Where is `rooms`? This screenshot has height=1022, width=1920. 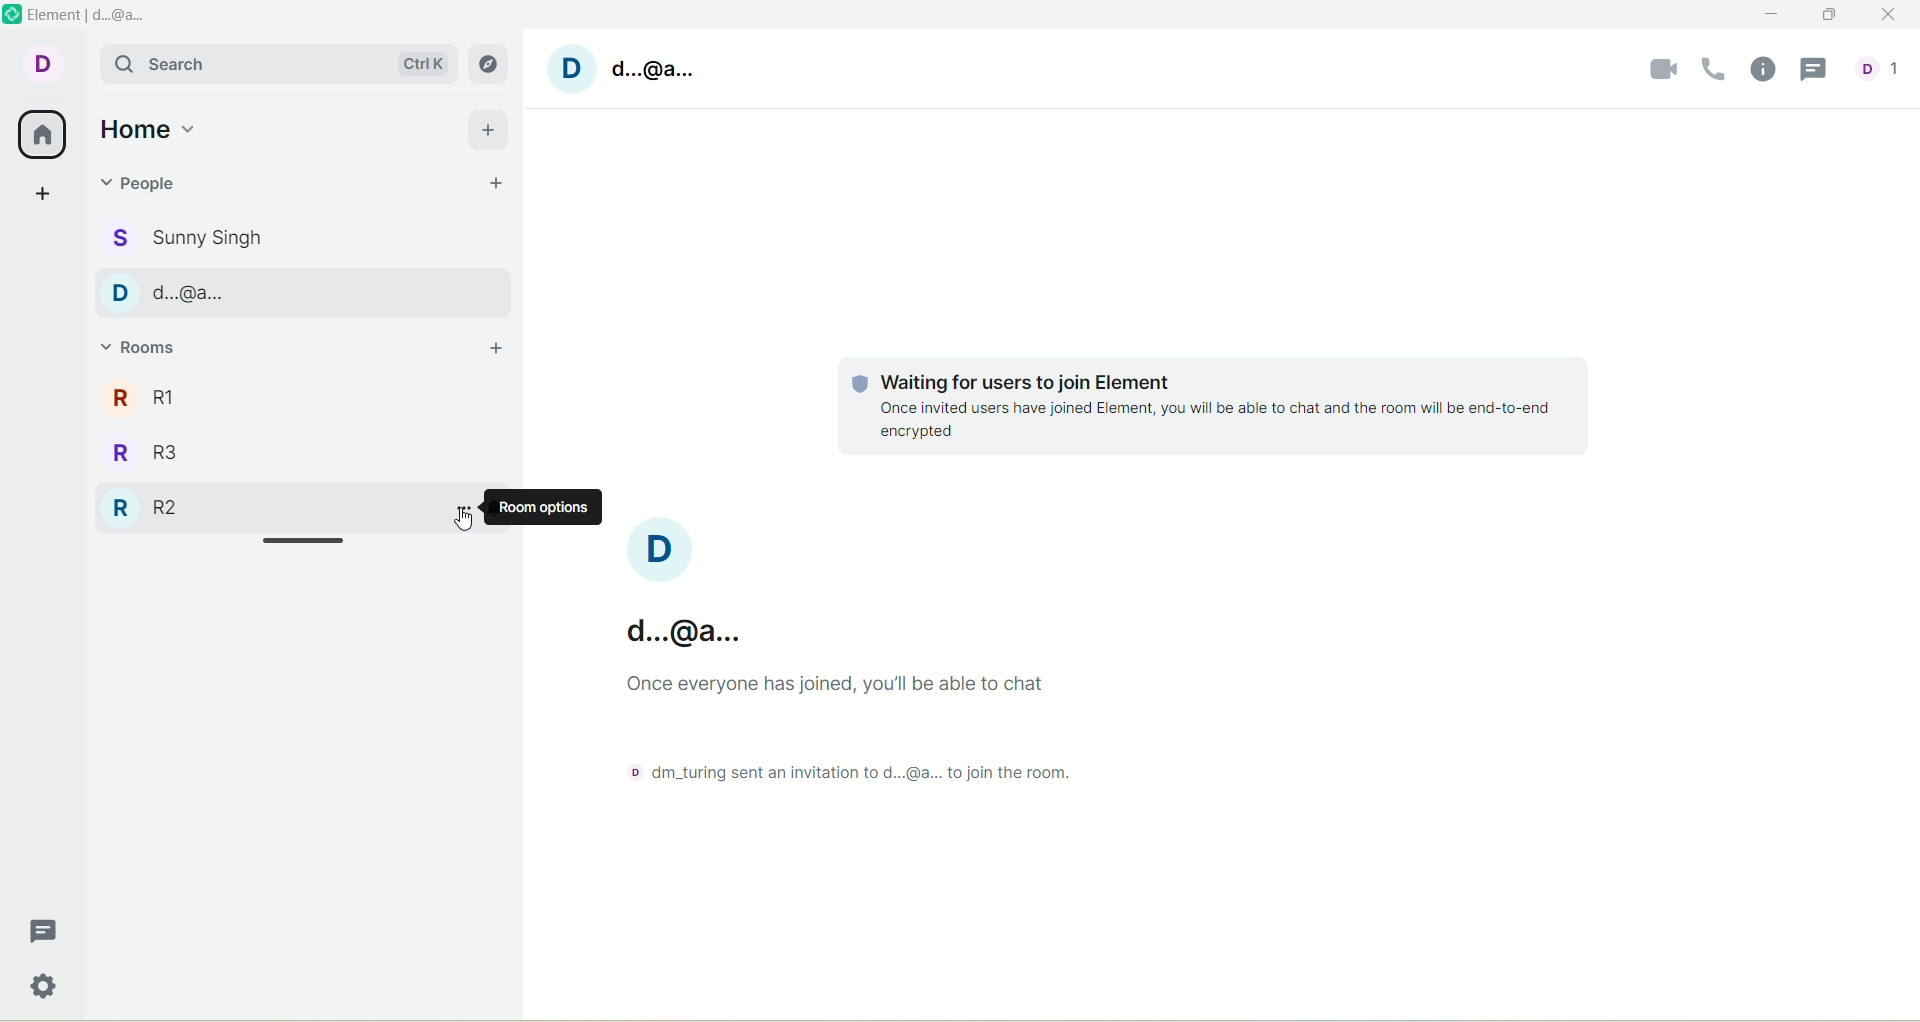
rooms is located at coordinates (146, 349).